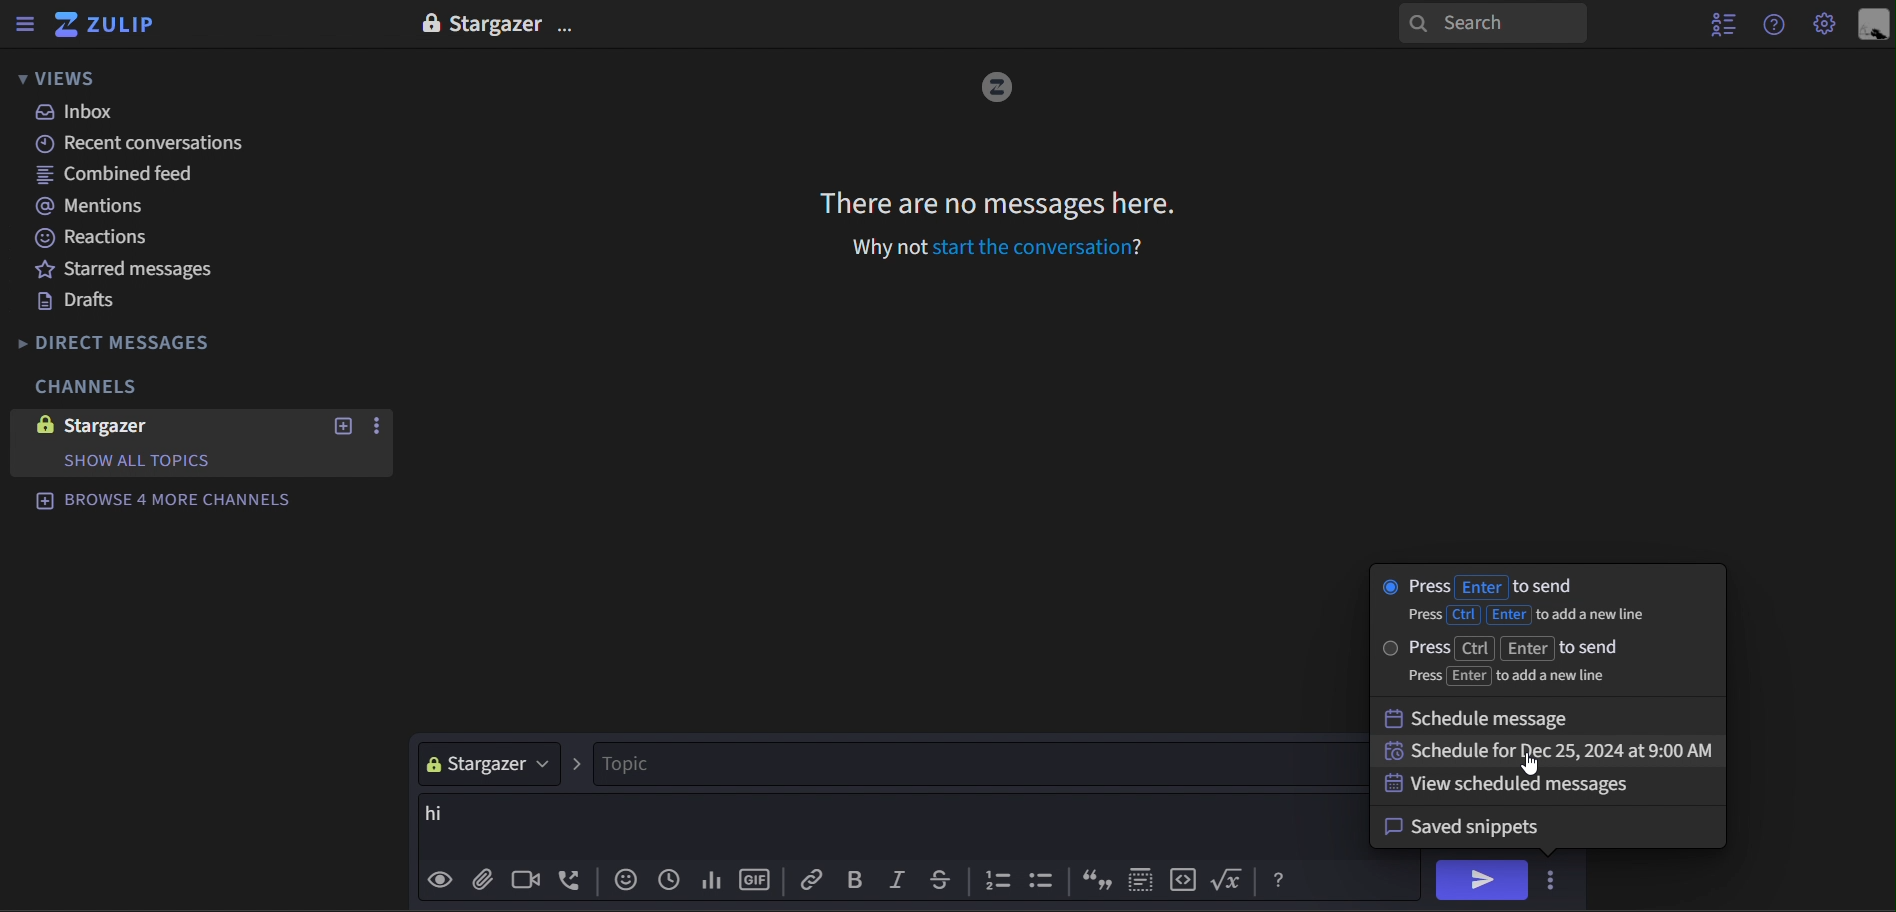 The height and width of the screenshot is (912, 1896). Describe the element at coordinates (442, 879) in the screenshot. I see `preview` at that location.